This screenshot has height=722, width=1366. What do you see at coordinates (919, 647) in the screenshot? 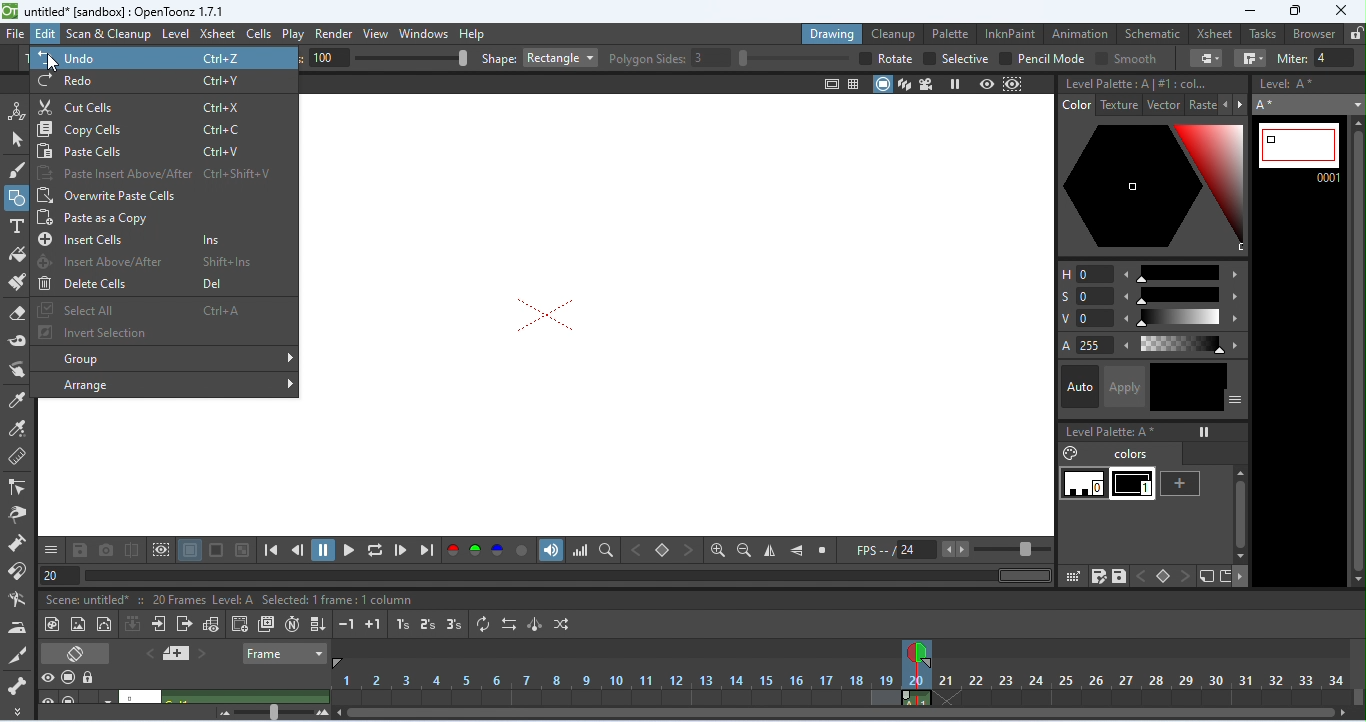
I see `current frame` at bounding box center [919, 647].